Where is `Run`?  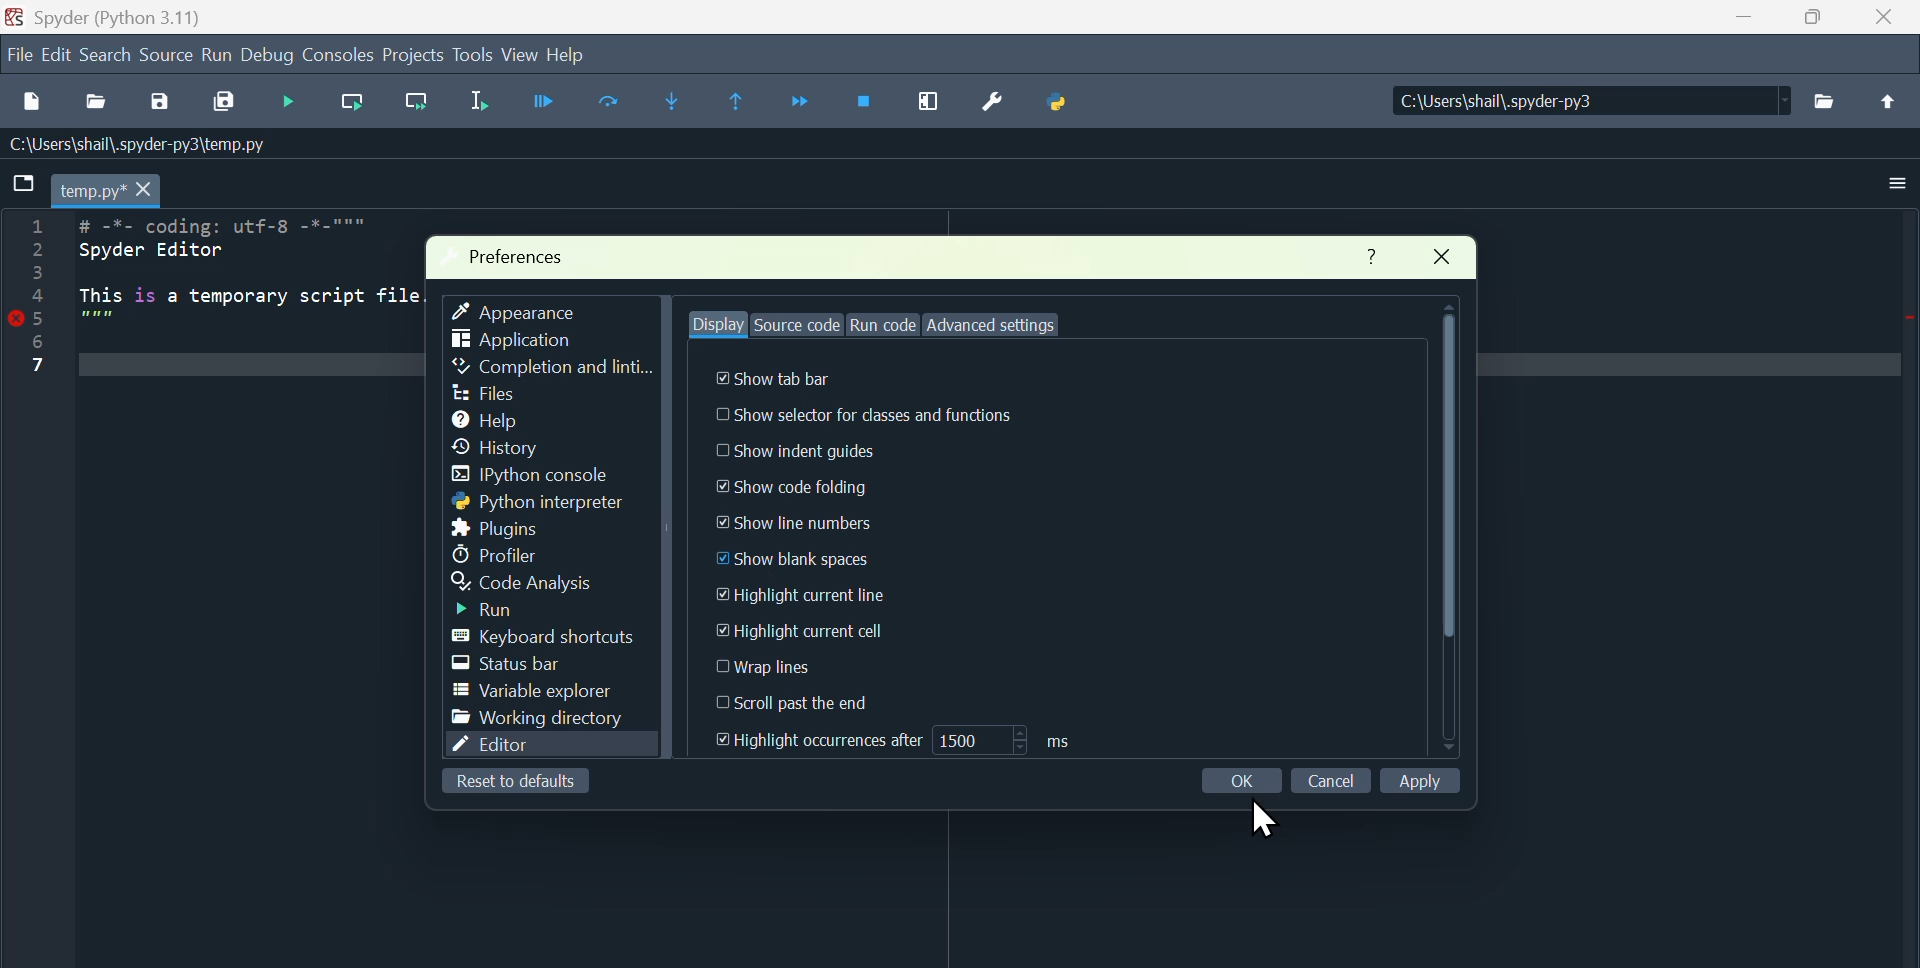 Run is located at coordinates (219, 55).